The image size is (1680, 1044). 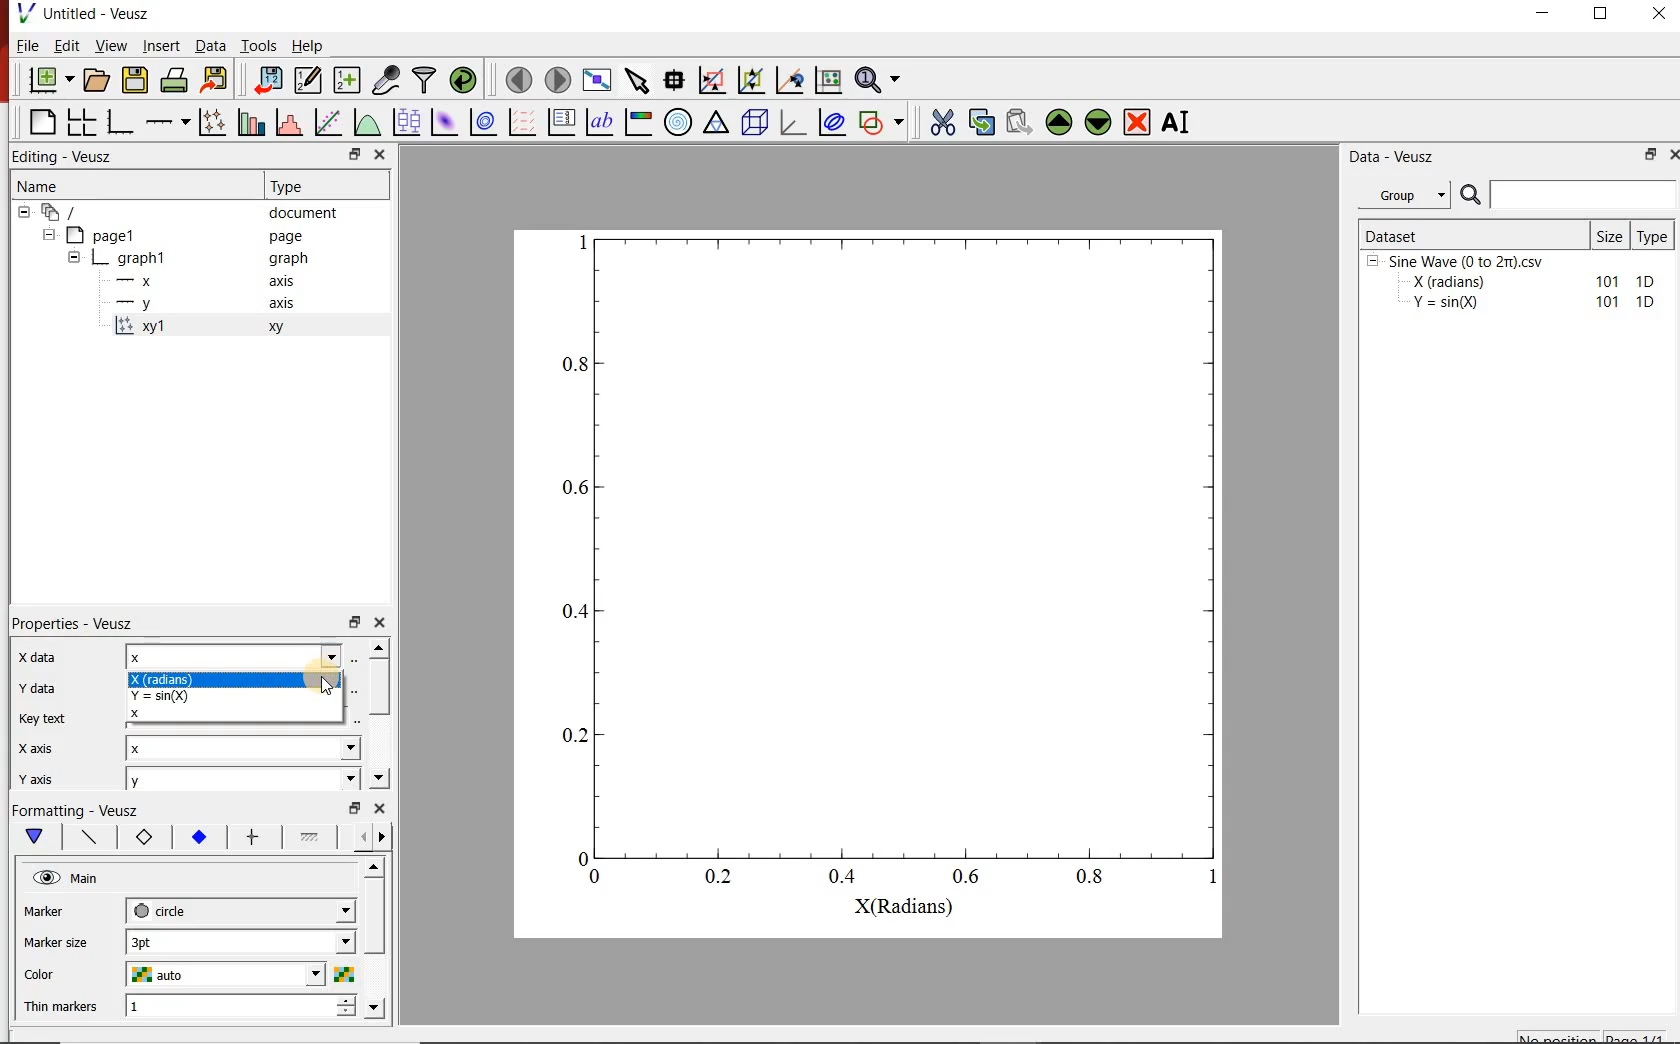 What do you see at coordinates (1513, 287) in the screenshot?
I see `Sine Wave (0 to 2m).csvX (radians) 101 1DY =sin(Q) 101 1D` at bounding box center [1513, 287].